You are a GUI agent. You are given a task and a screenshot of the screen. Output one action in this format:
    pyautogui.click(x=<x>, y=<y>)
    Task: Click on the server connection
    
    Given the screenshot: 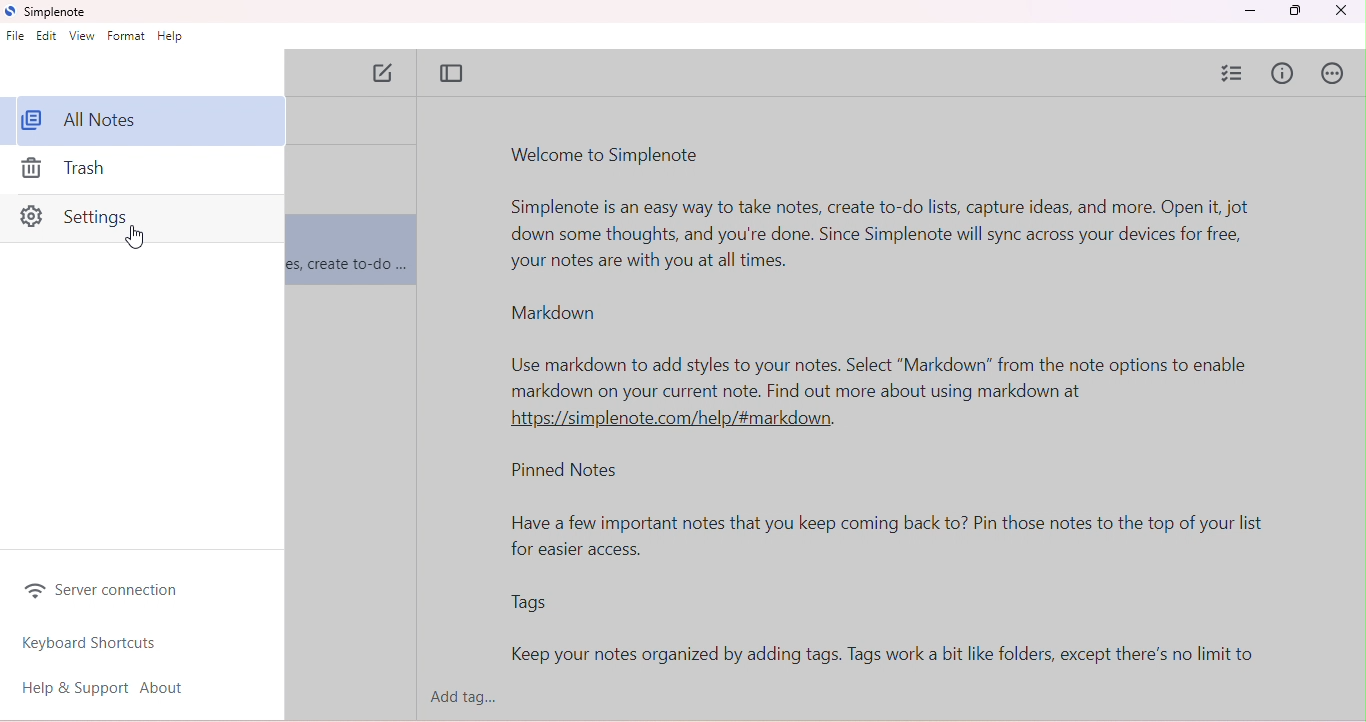 What is the action you would take?
    pyautogui.click(x=110, y=591)
    